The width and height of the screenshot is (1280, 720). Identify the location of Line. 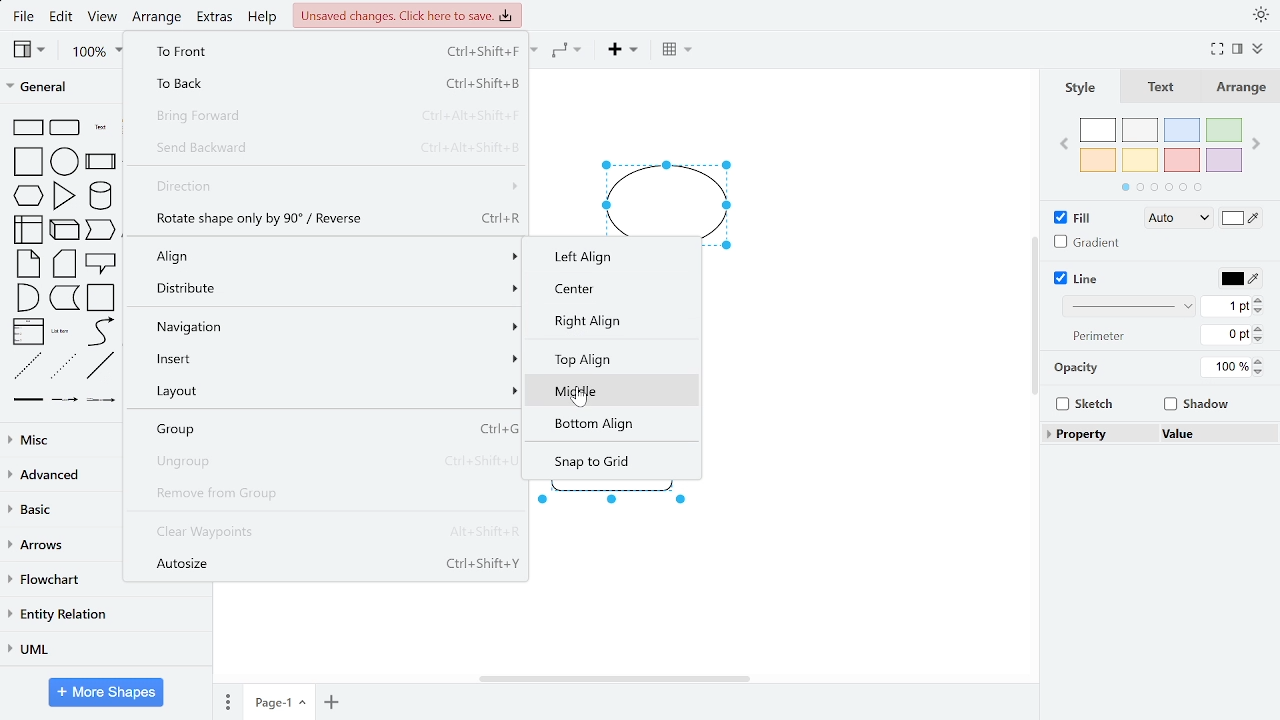
(1077, 278).